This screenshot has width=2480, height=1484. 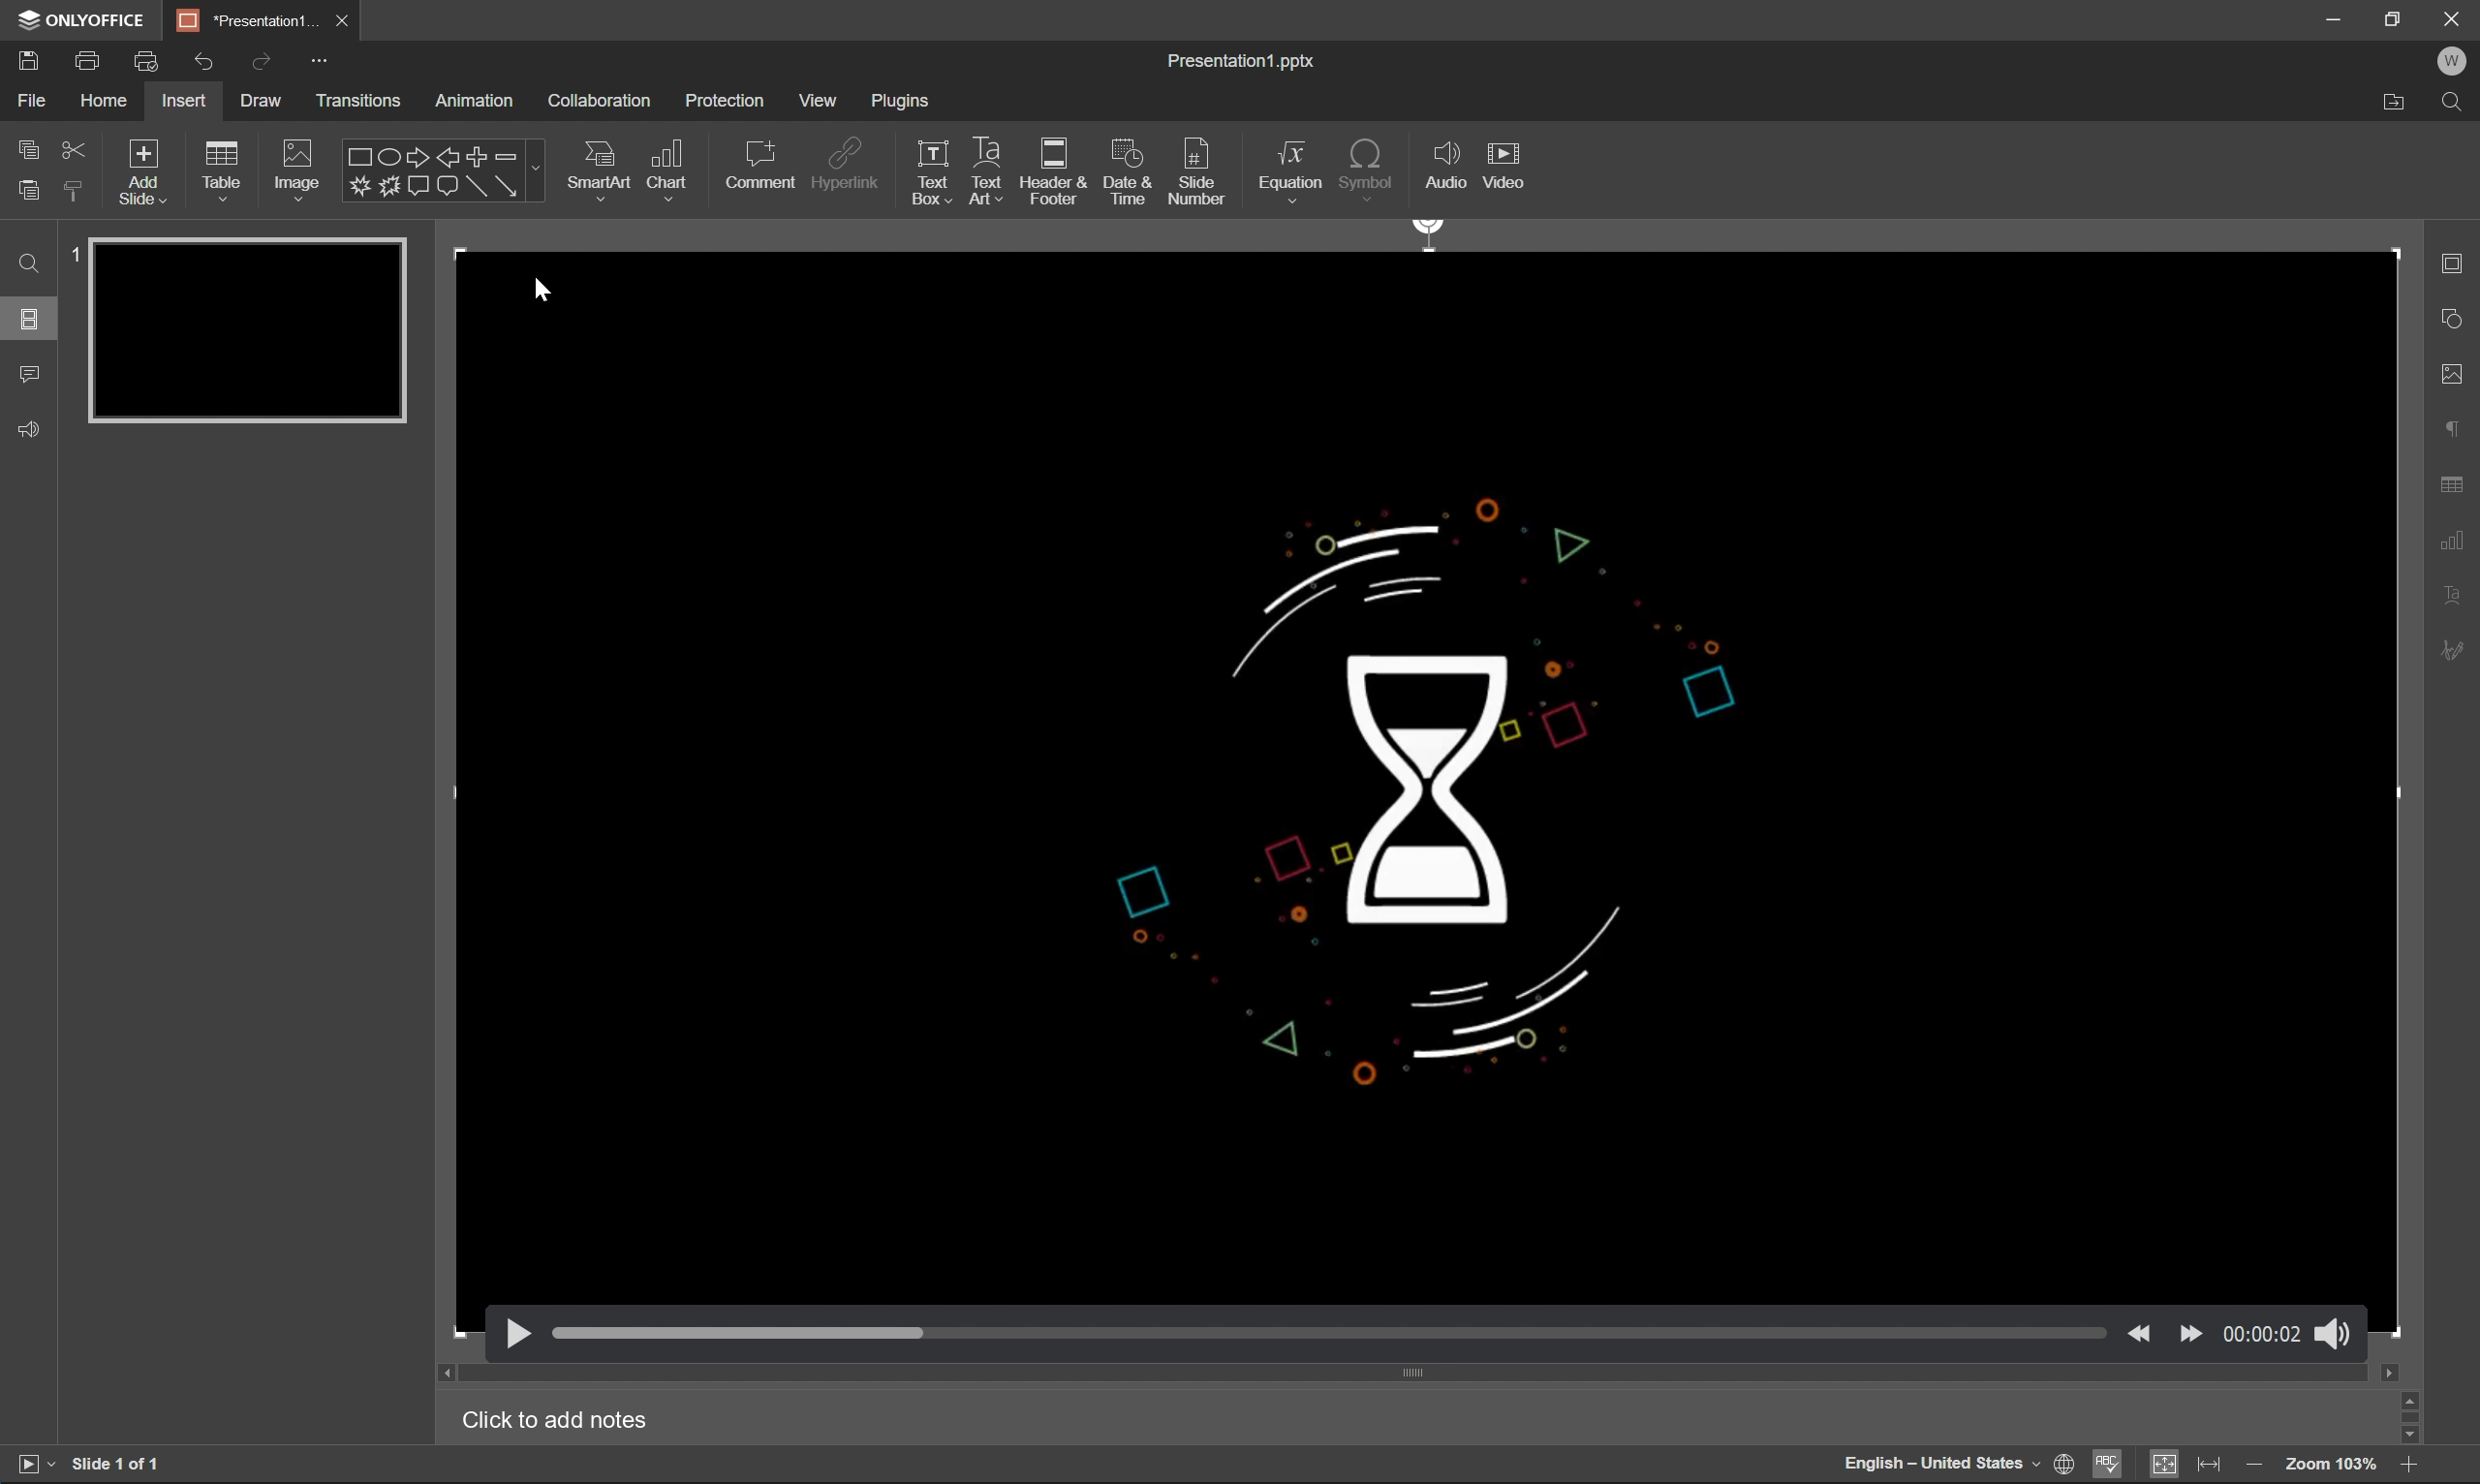 What do you see at coordinates (933, 171) in the screenshot?
I see `text box` at bounding box center [933, 171].